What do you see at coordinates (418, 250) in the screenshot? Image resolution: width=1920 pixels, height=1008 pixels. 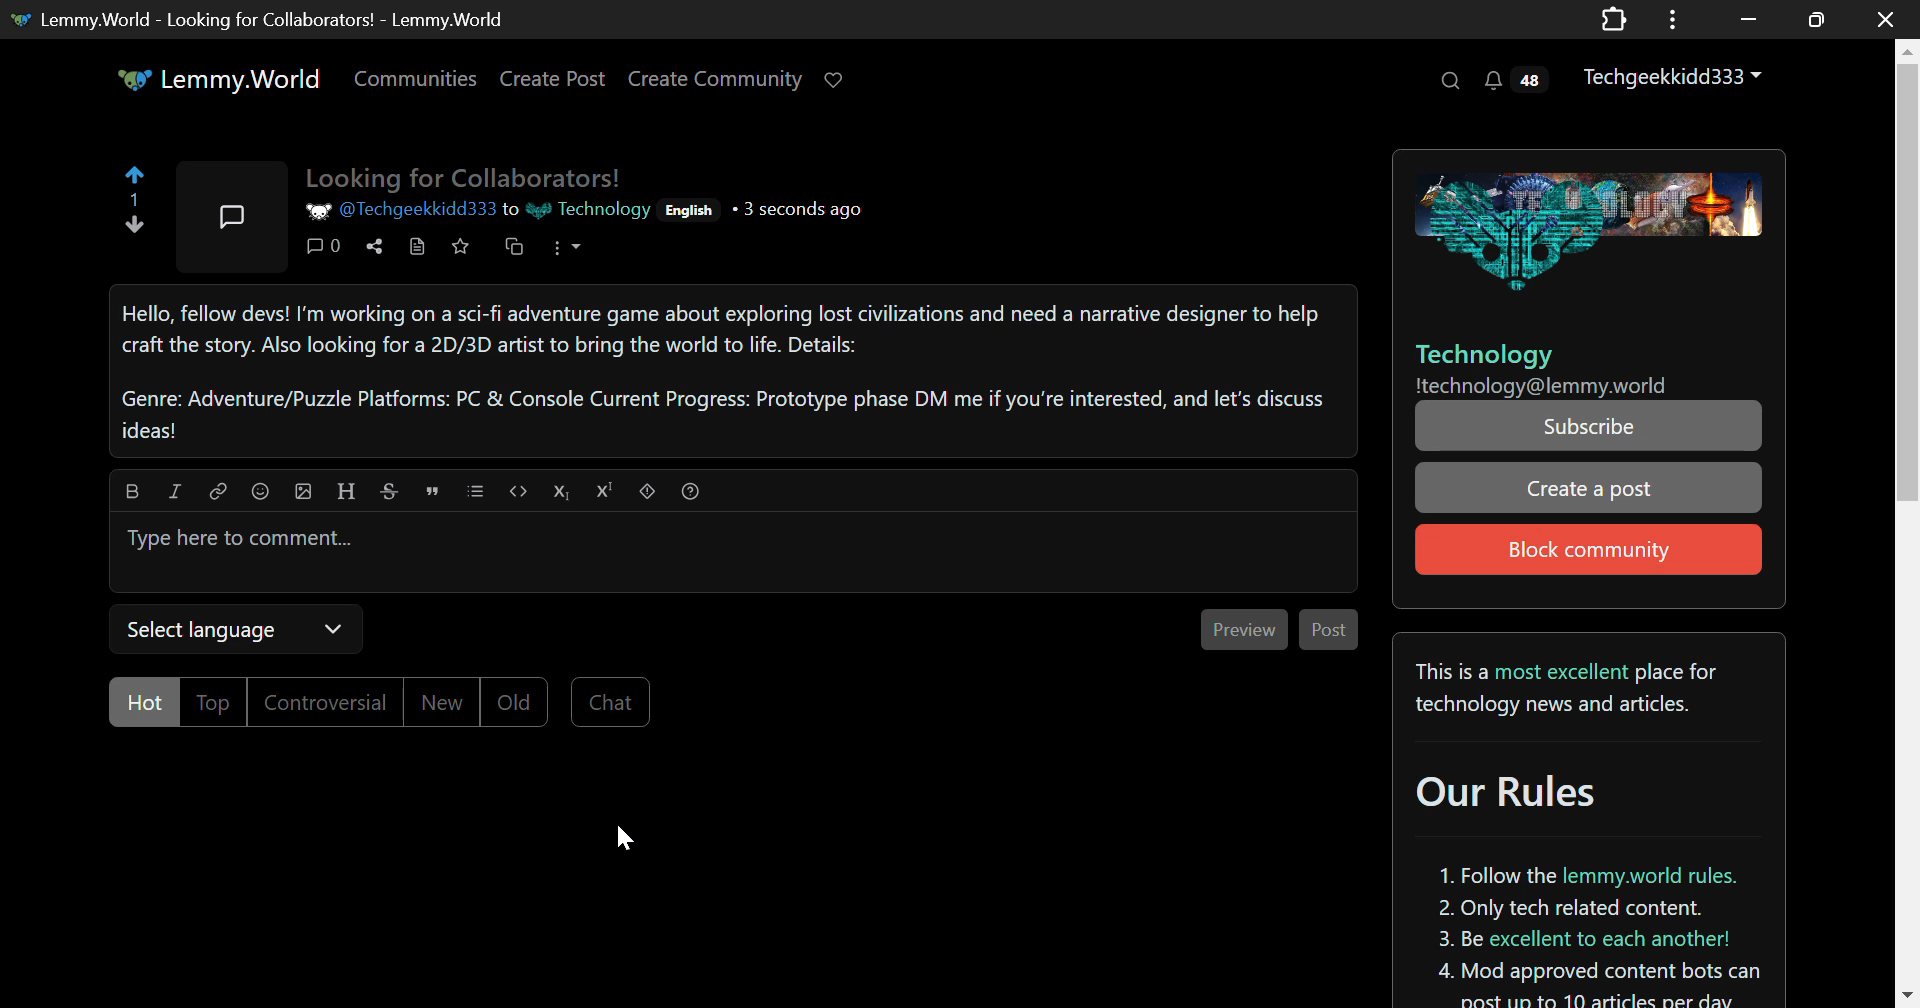 I see `View Source` at bounding box center [418, 250].